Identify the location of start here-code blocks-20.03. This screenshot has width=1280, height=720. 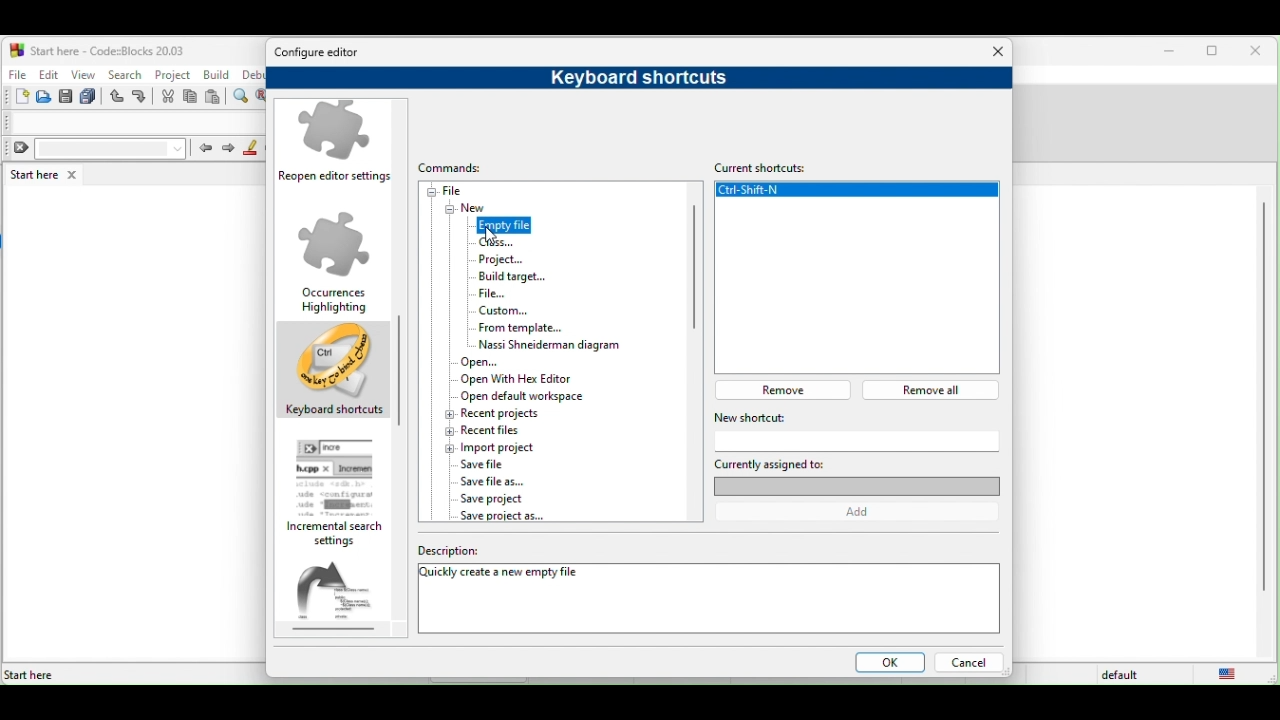
(97, 49).